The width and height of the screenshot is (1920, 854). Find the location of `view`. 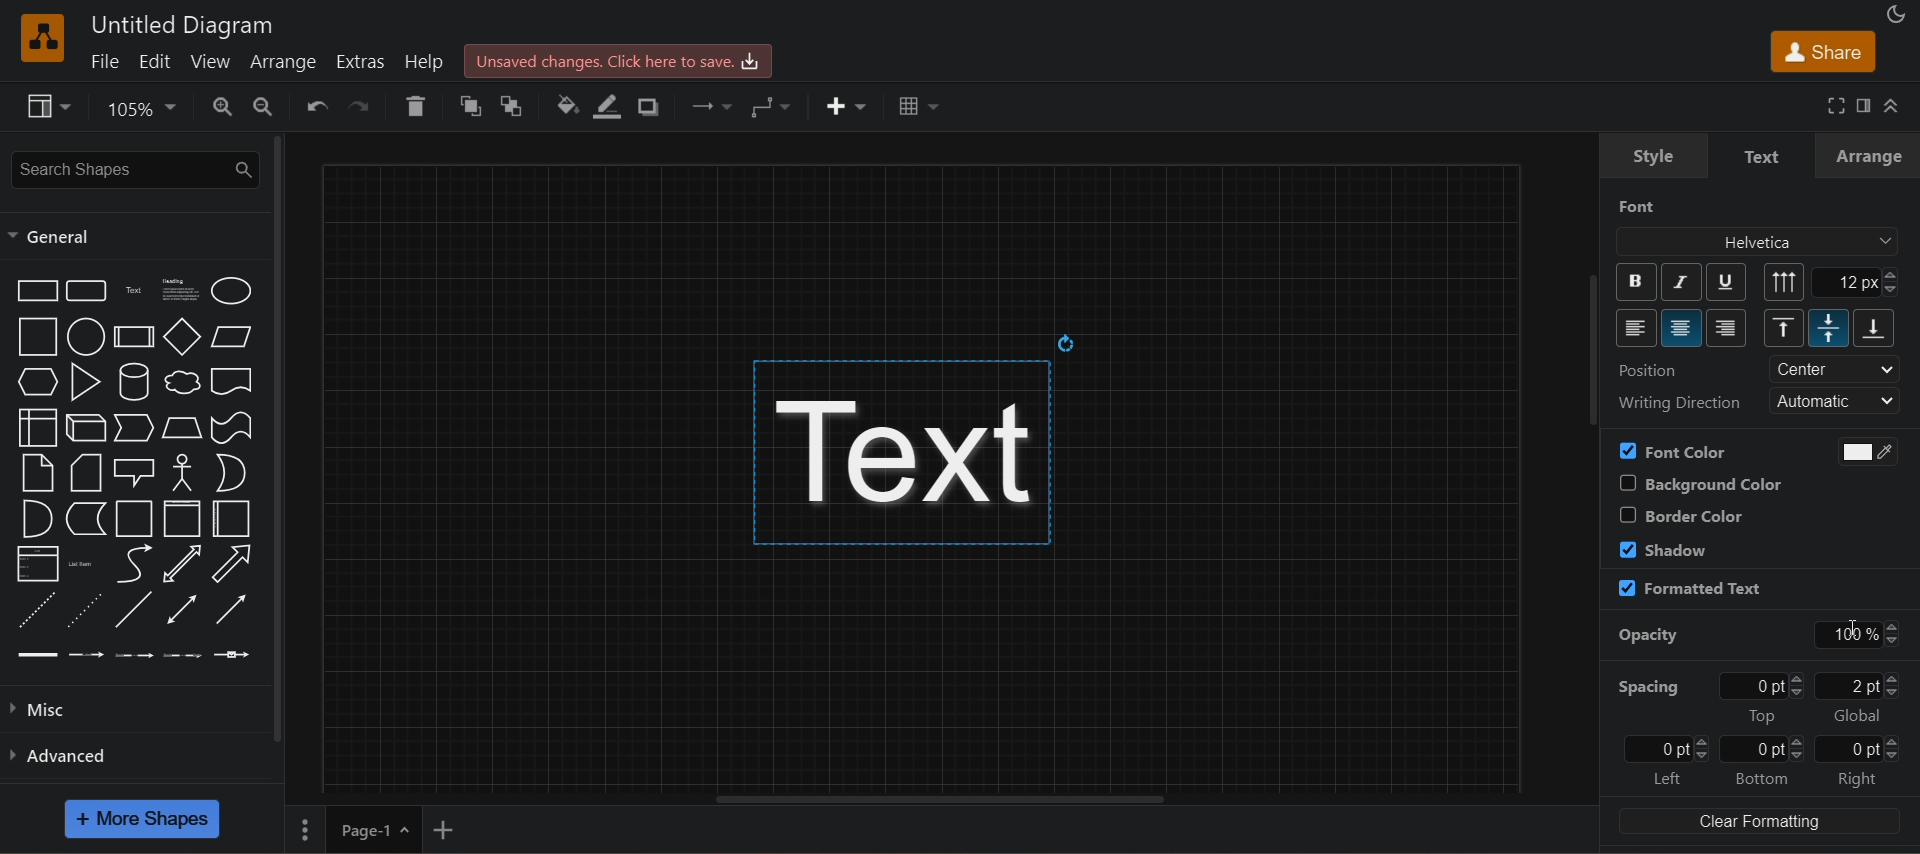

view is located at coordinates (208, 60).